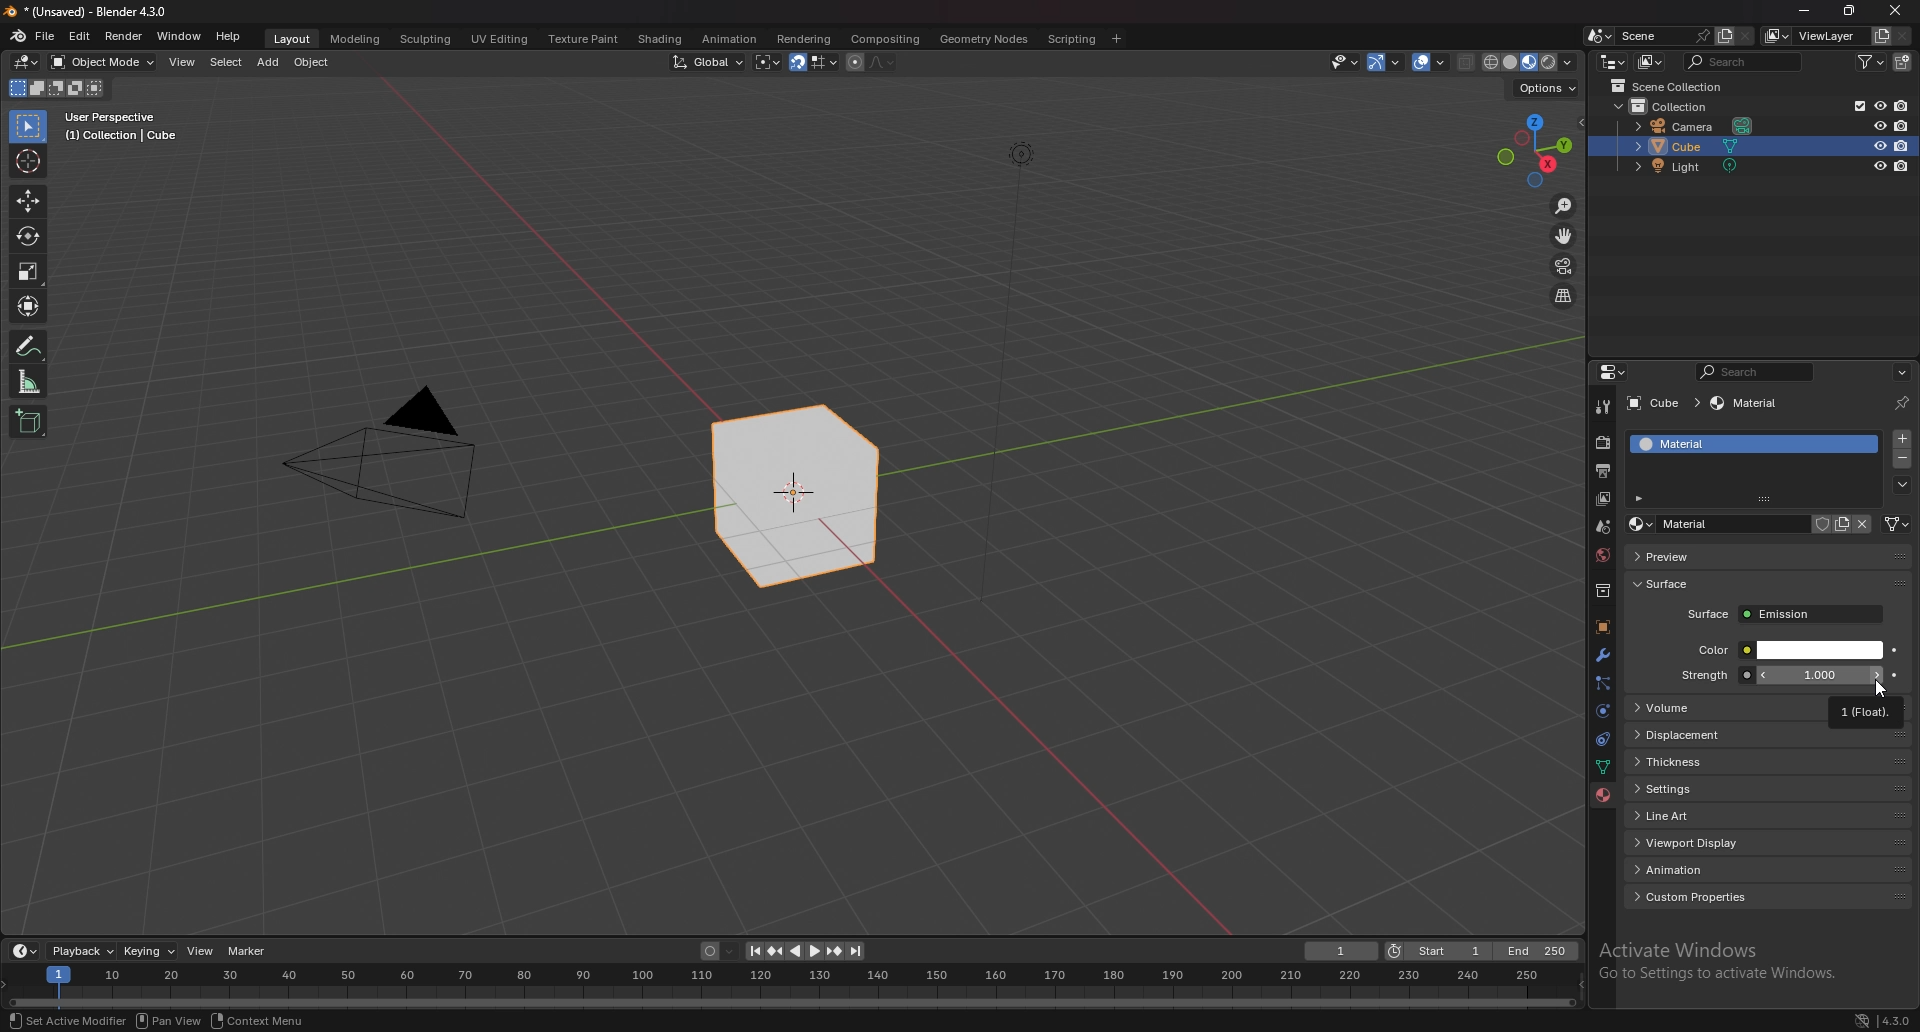  What do you see at coordinates (984, 38) in the screenshot?
I see `geometry nodes` at bounding box center [984, 38].